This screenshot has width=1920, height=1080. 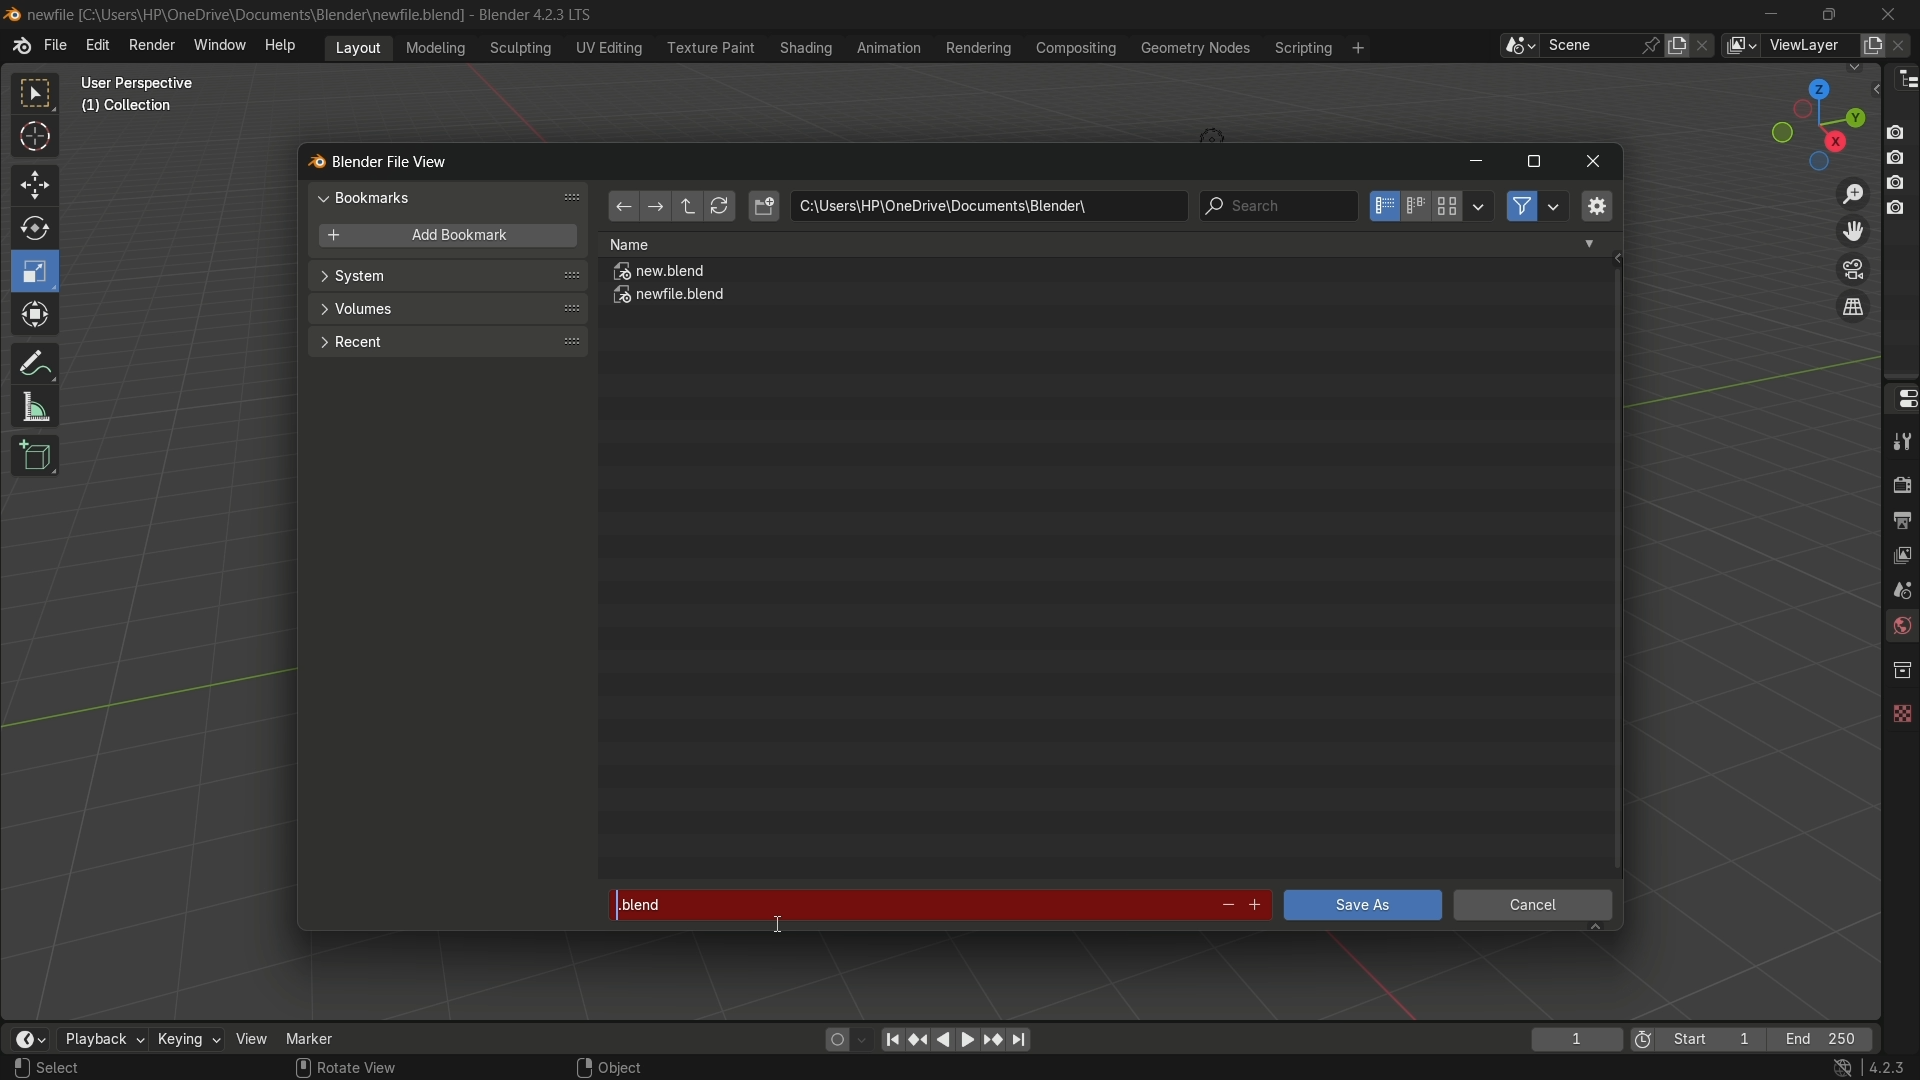 I want to click on new scene, so click(x=1681, y=45).